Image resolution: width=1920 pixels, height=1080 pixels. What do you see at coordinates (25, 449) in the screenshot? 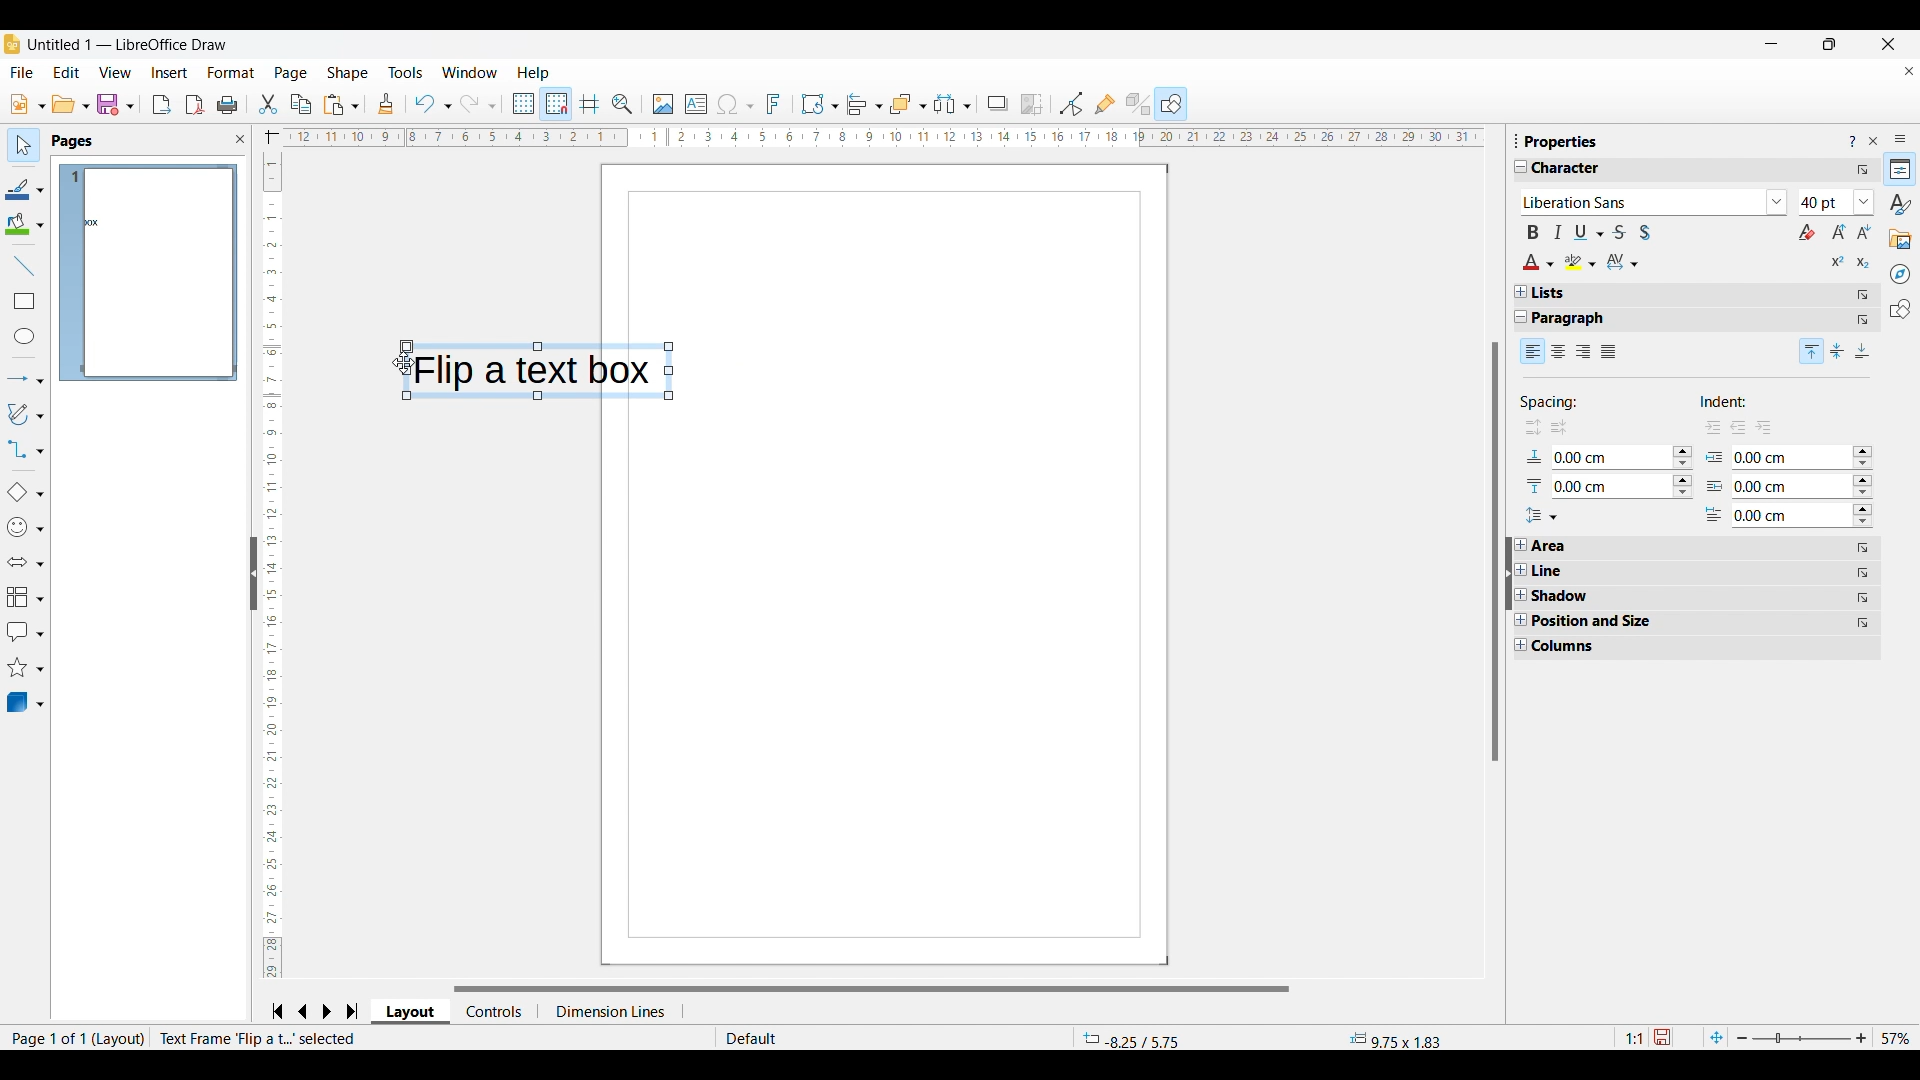
I see `Connector options` at bounding box center [25, 449].